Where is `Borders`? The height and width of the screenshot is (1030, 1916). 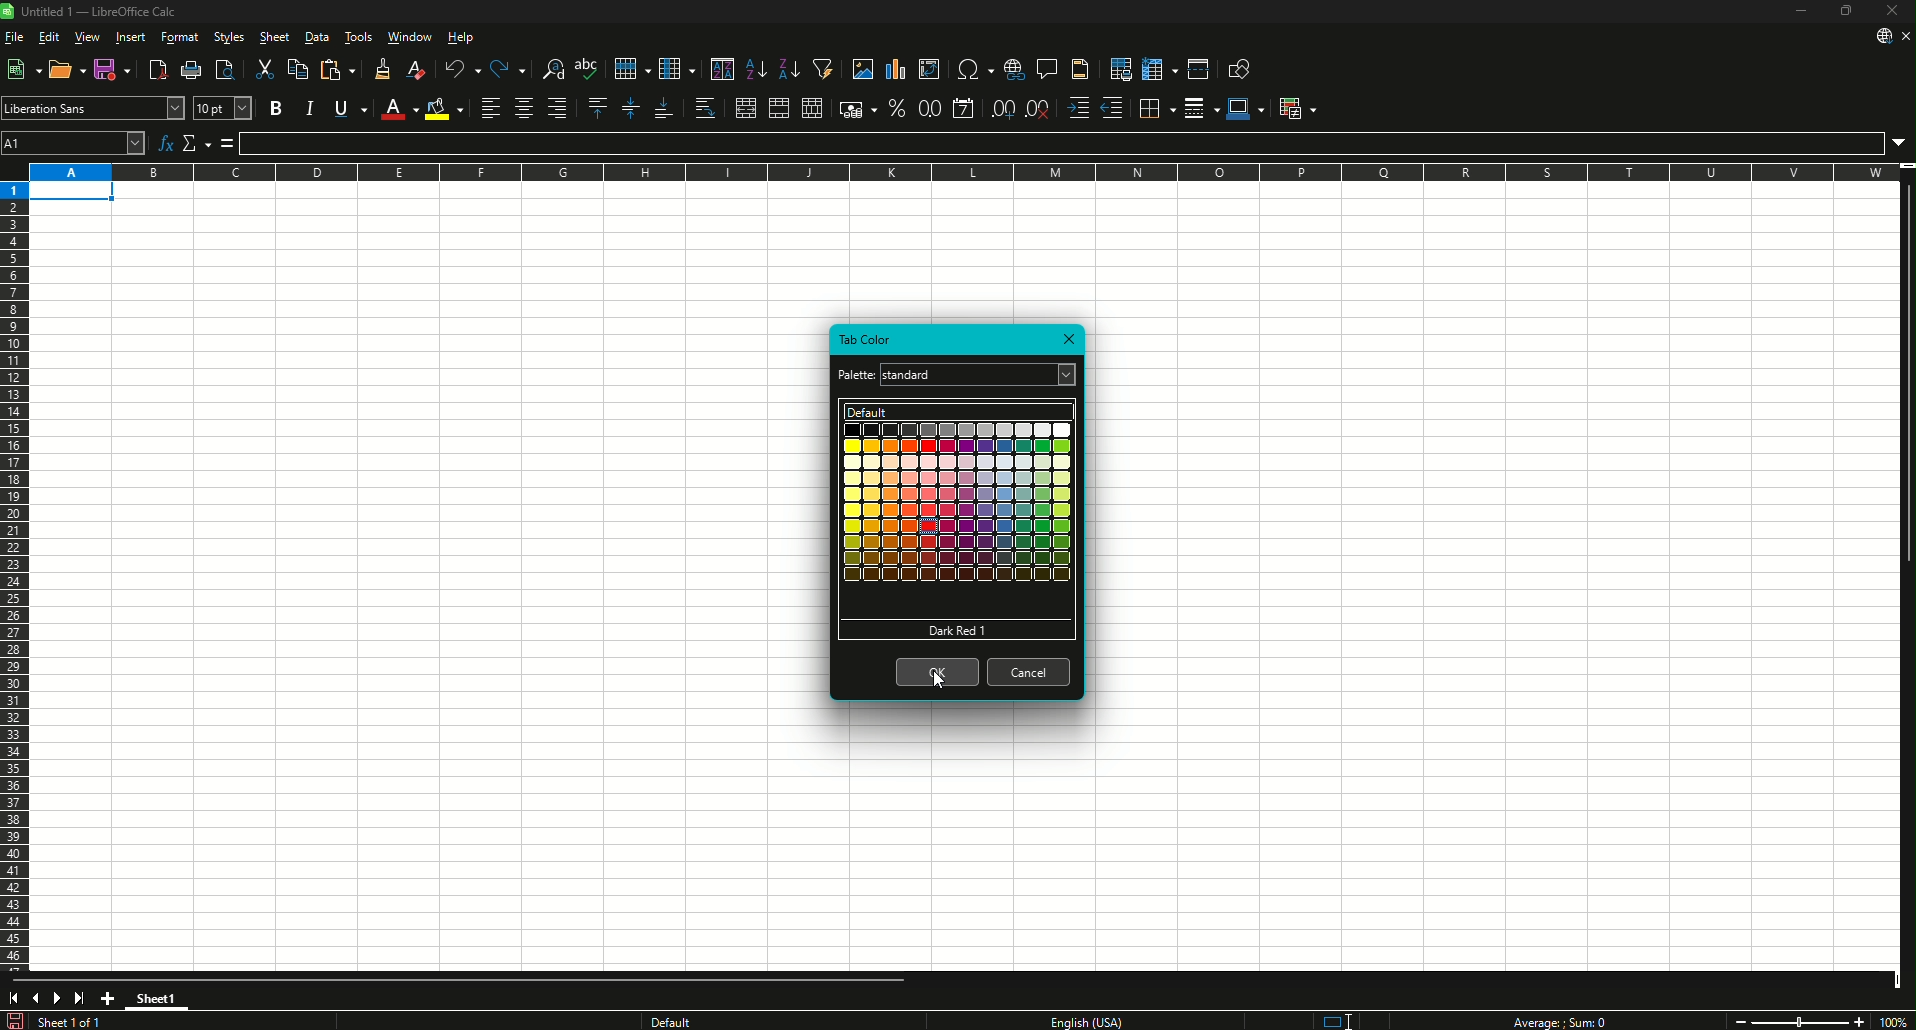
Borders is located at coordinates (1157, 109).